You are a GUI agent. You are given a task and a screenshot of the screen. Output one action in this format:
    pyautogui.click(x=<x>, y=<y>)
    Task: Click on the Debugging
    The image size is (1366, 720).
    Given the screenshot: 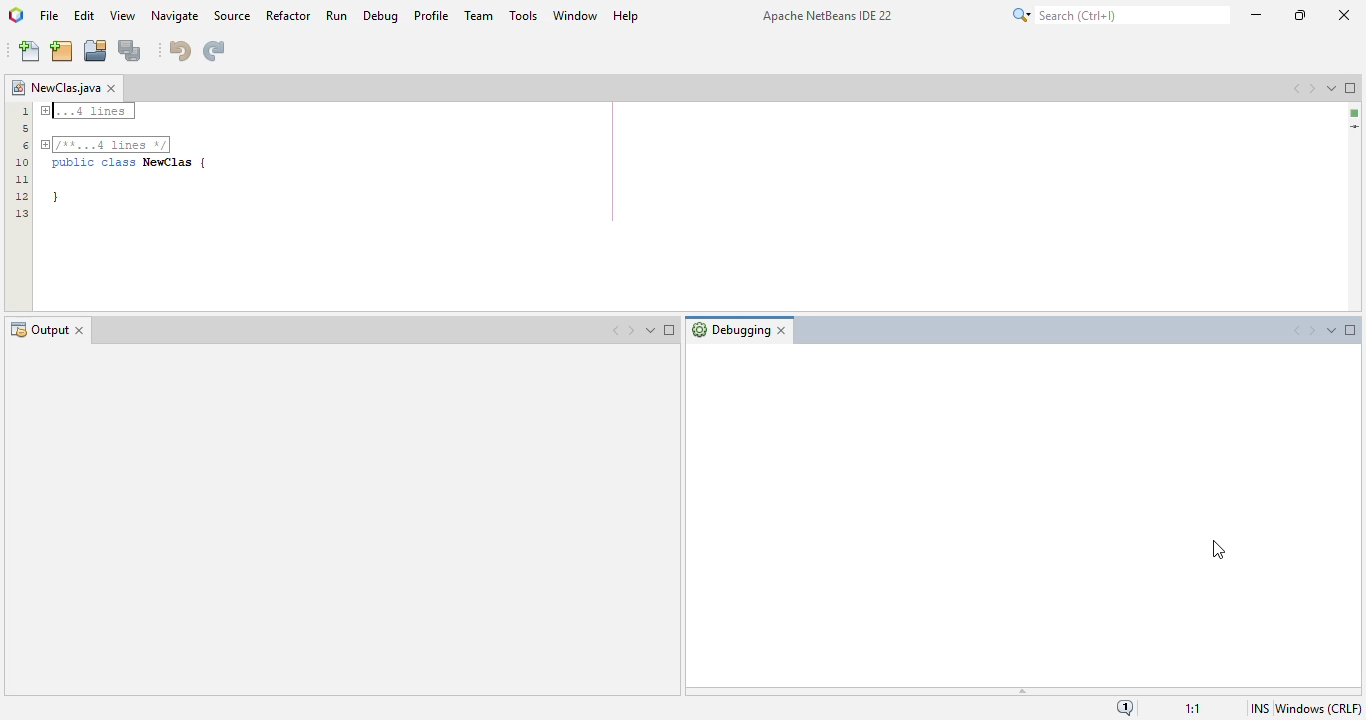 What is the action you would take?
    pyautogui.click(x=728, y=331)
    